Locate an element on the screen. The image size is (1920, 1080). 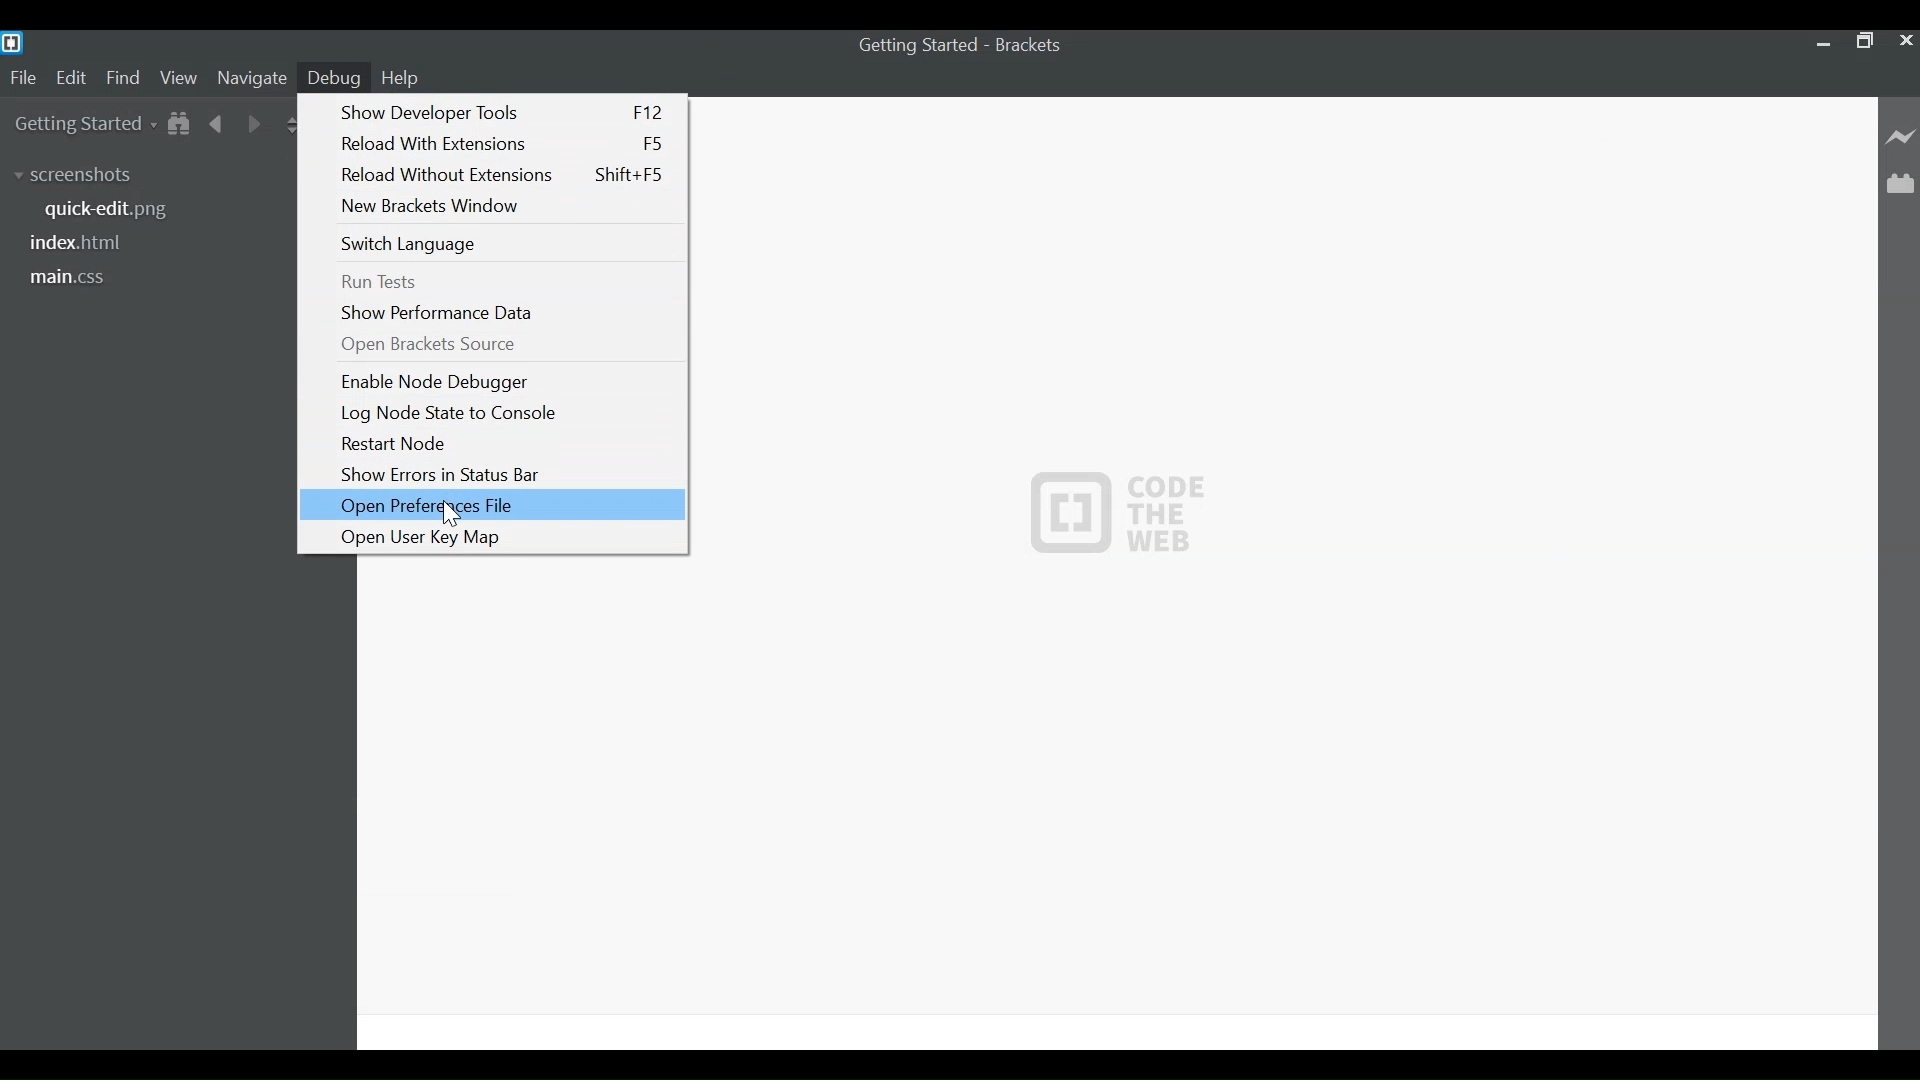
index.html is located at coordinates (79, 243).